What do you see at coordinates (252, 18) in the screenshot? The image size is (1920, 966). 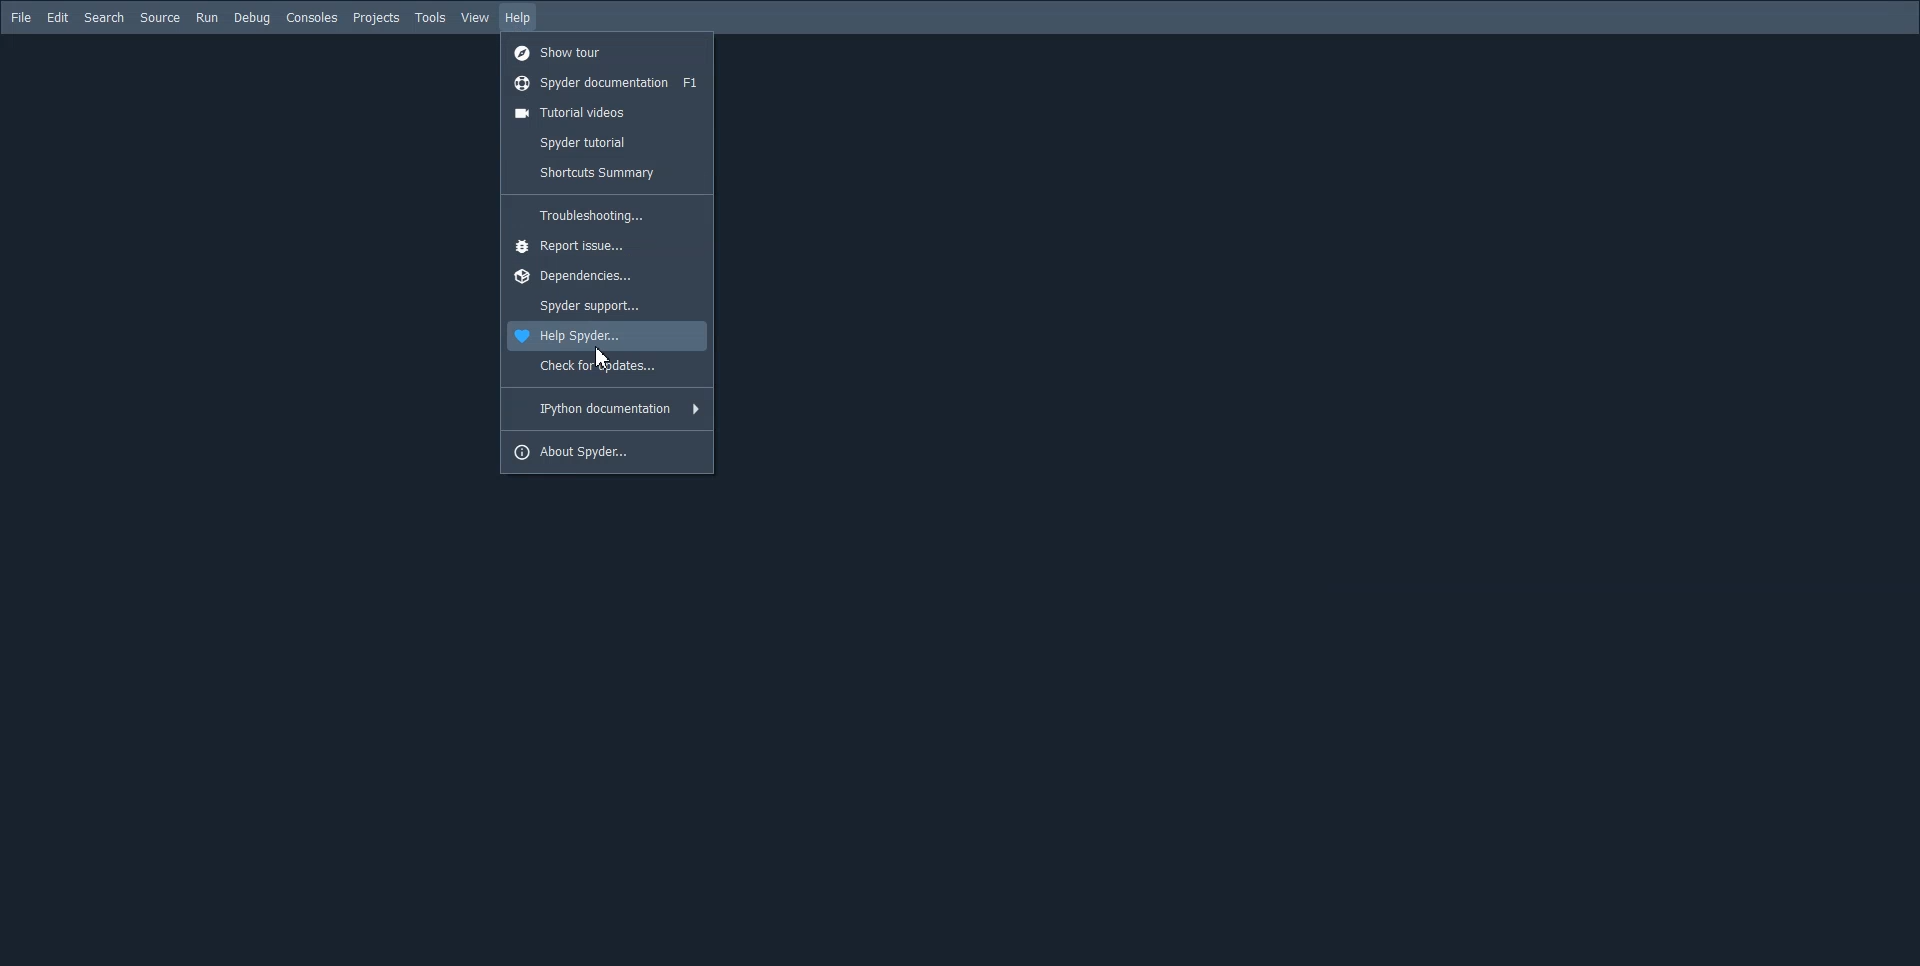 I see `Debug` at bounding box center [252, 18].